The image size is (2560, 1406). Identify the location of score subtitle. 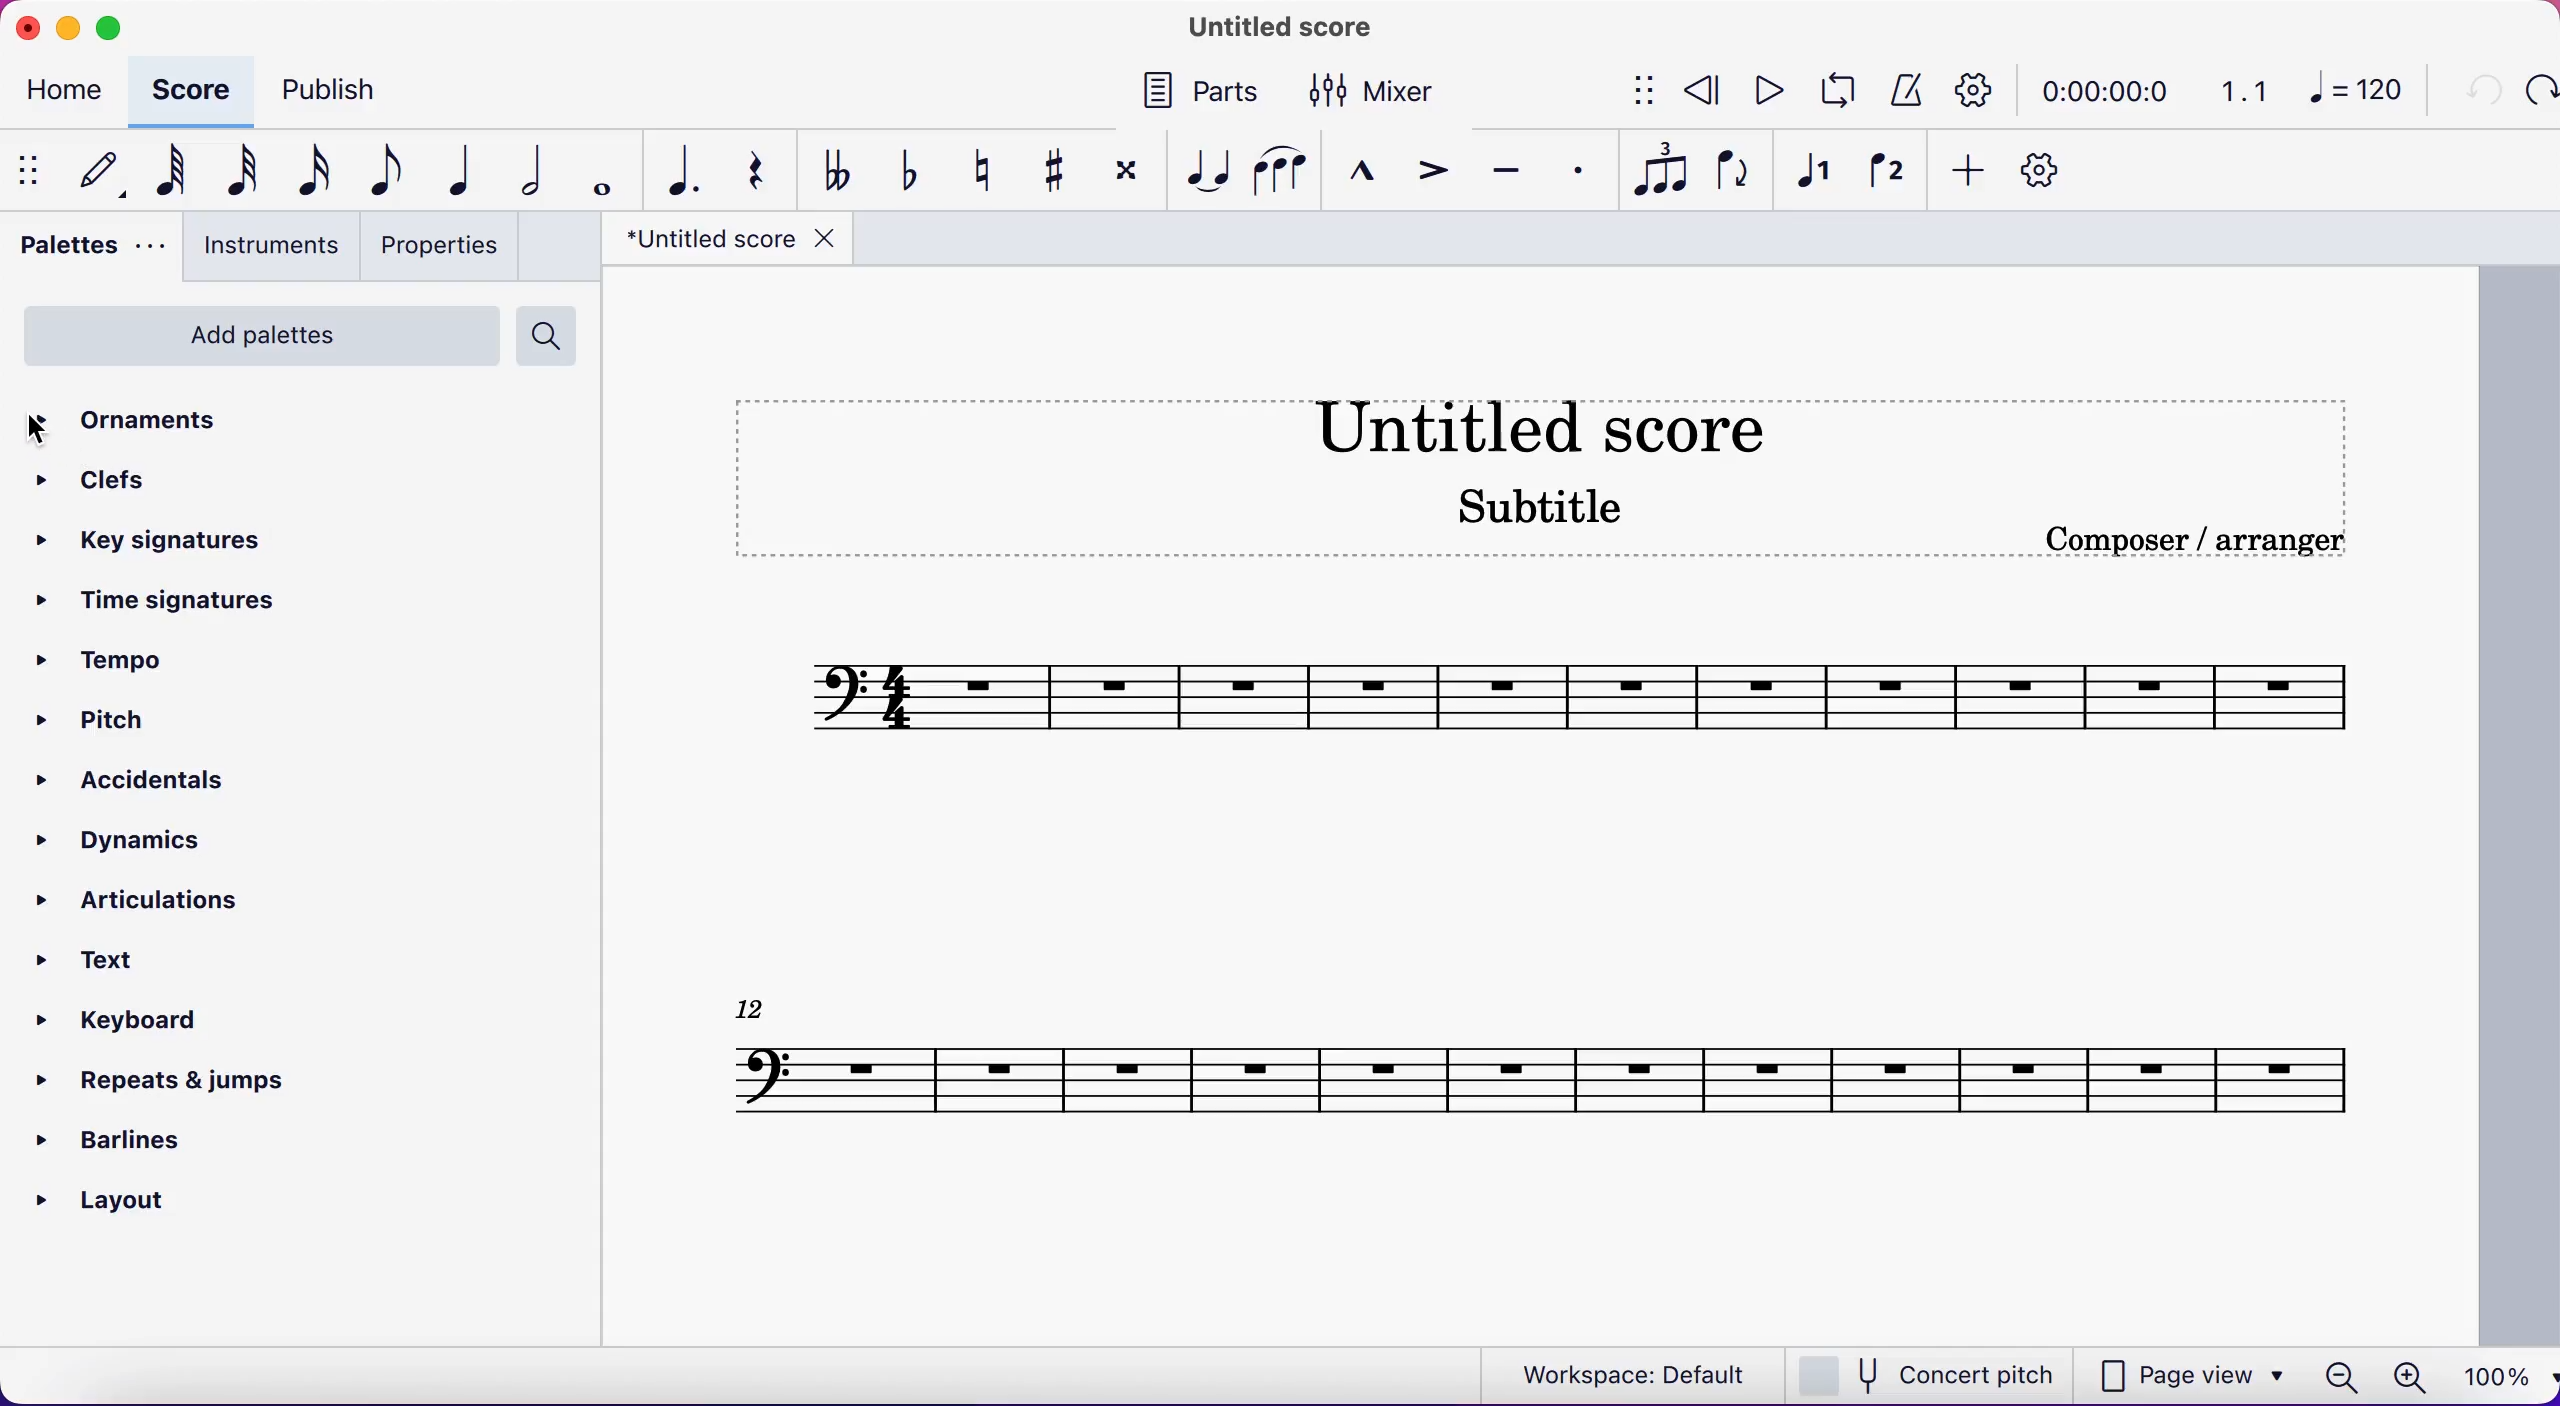
(1549, 518).